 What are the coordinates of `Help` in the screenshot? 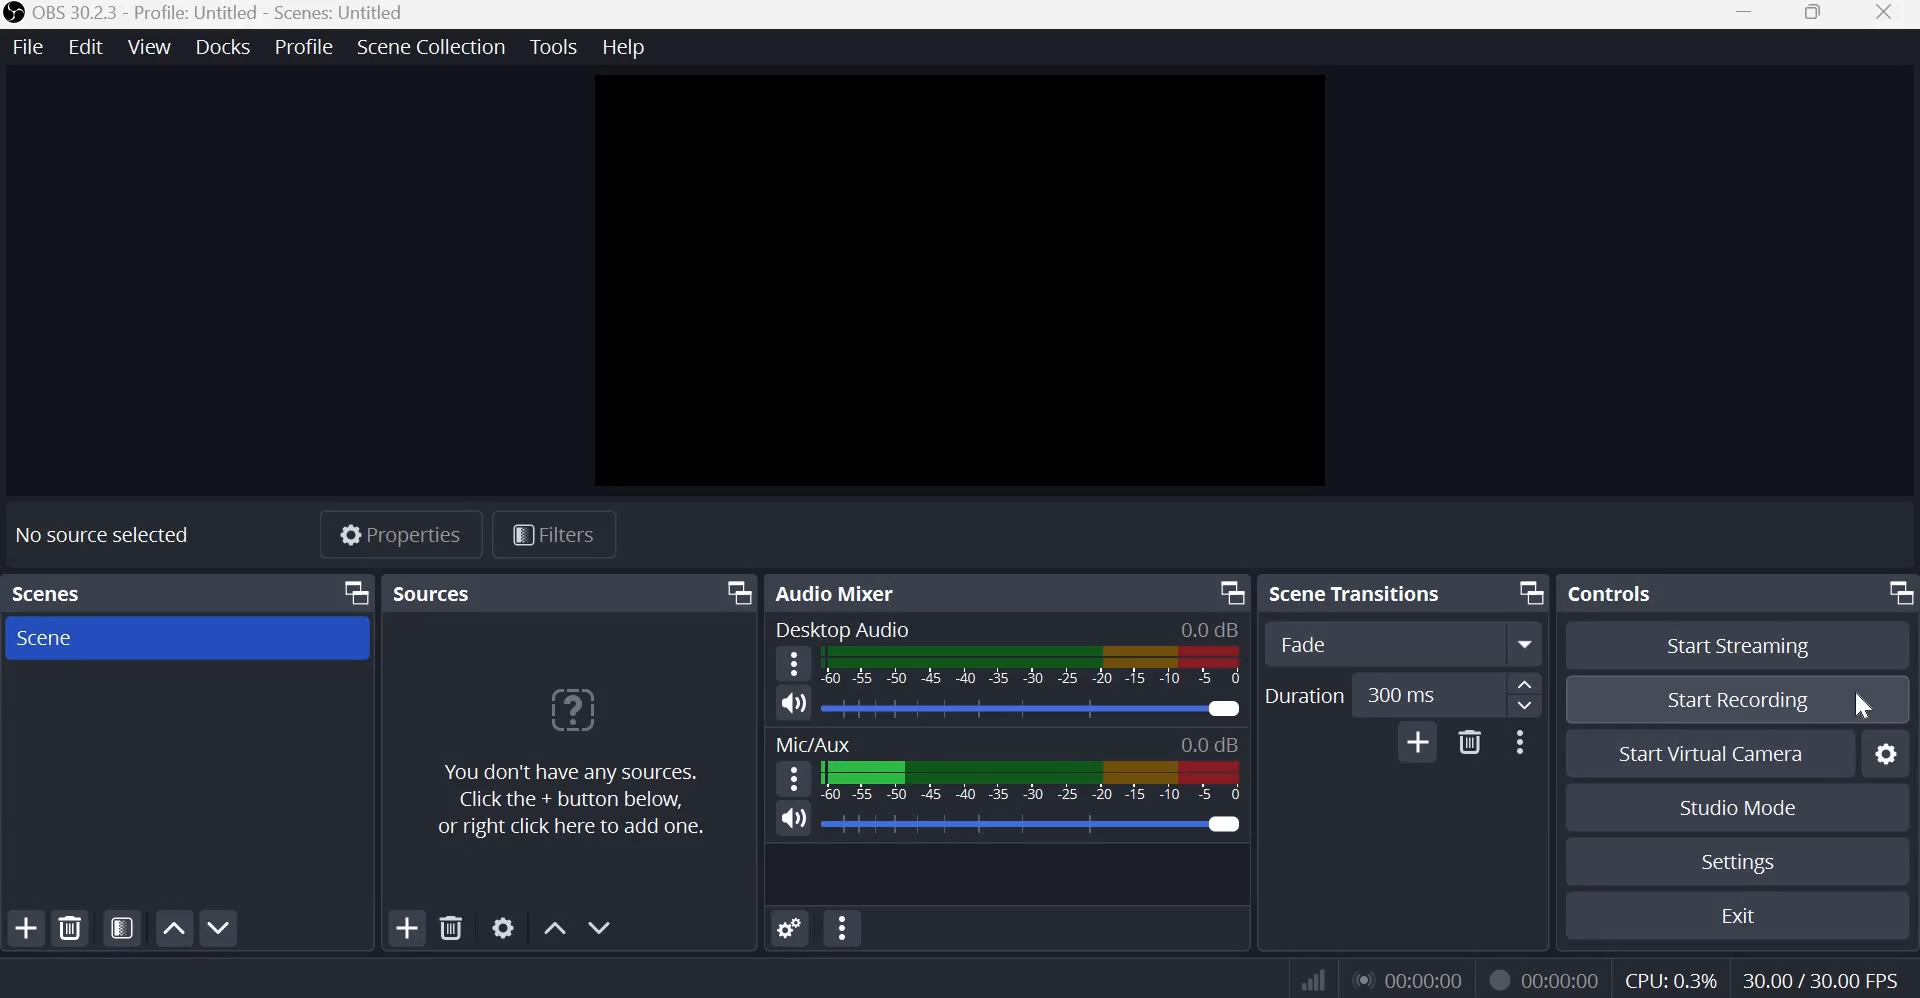 It's located at (623, 45).